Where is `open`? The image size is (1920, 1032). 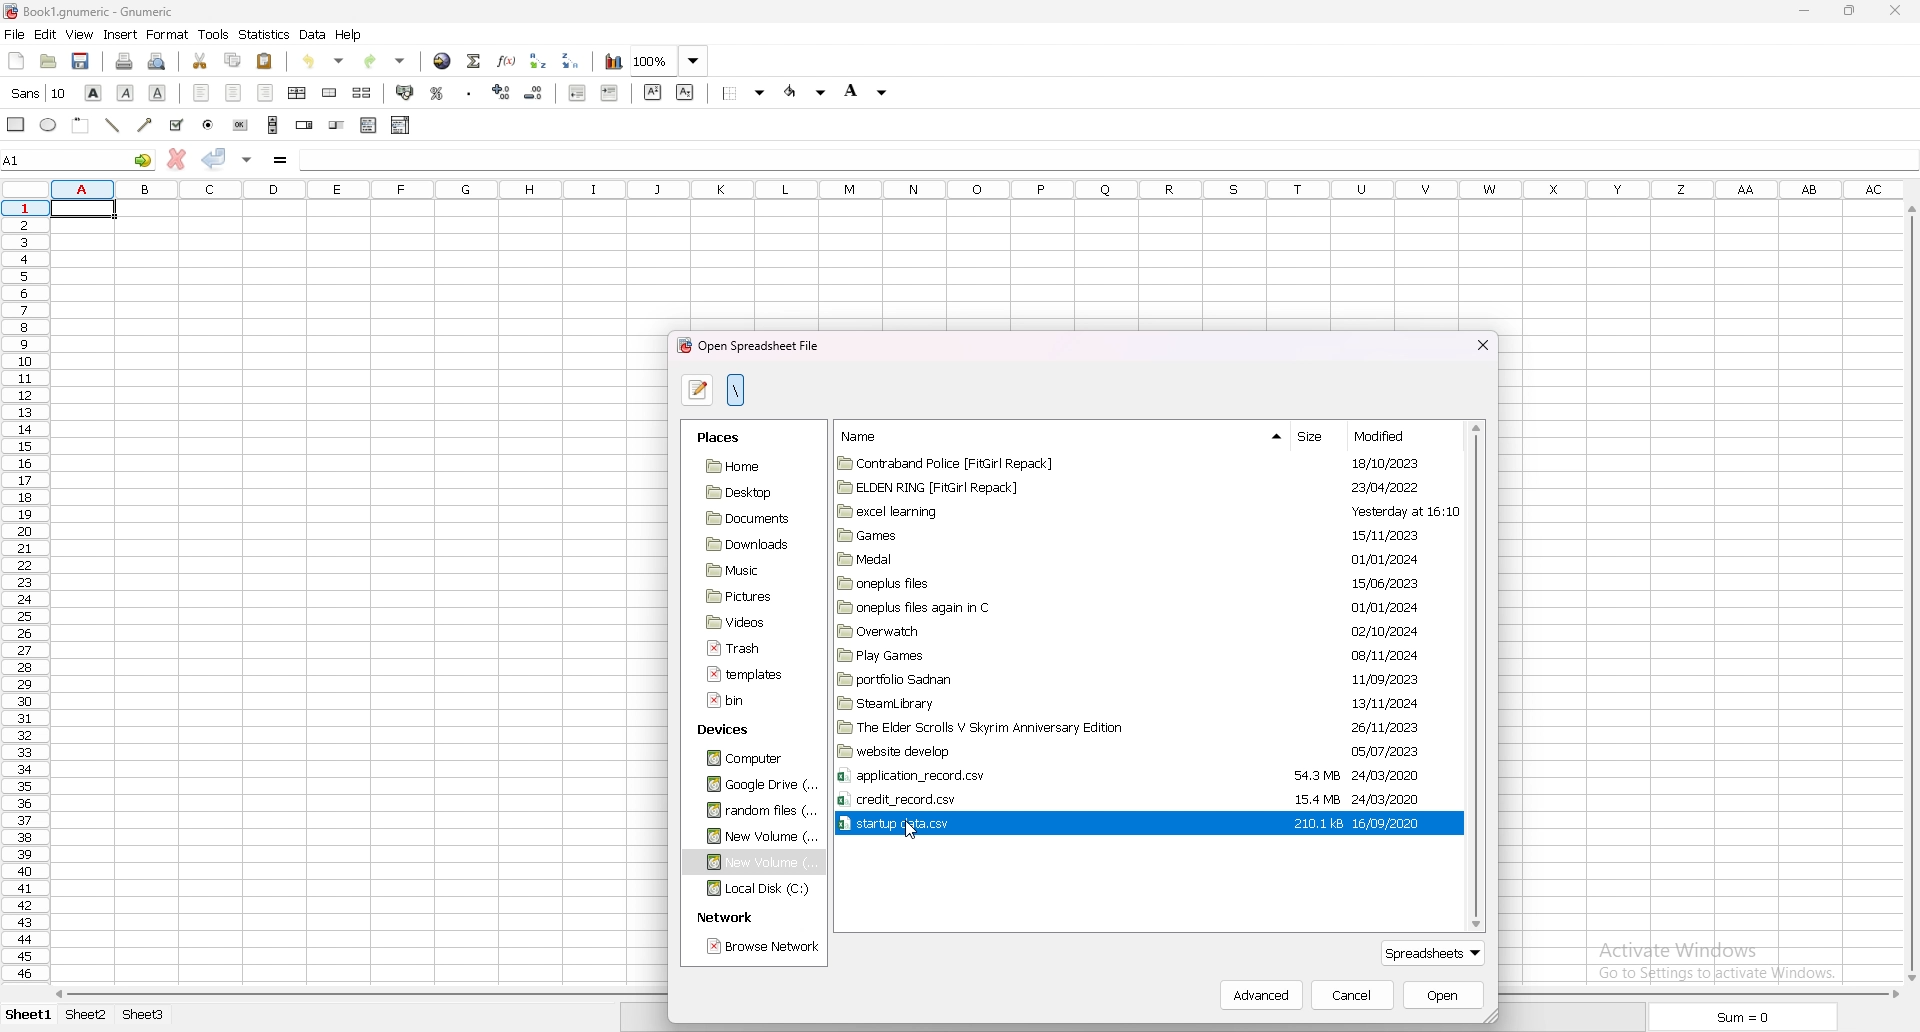 open is located at coordinates (1443, 995).